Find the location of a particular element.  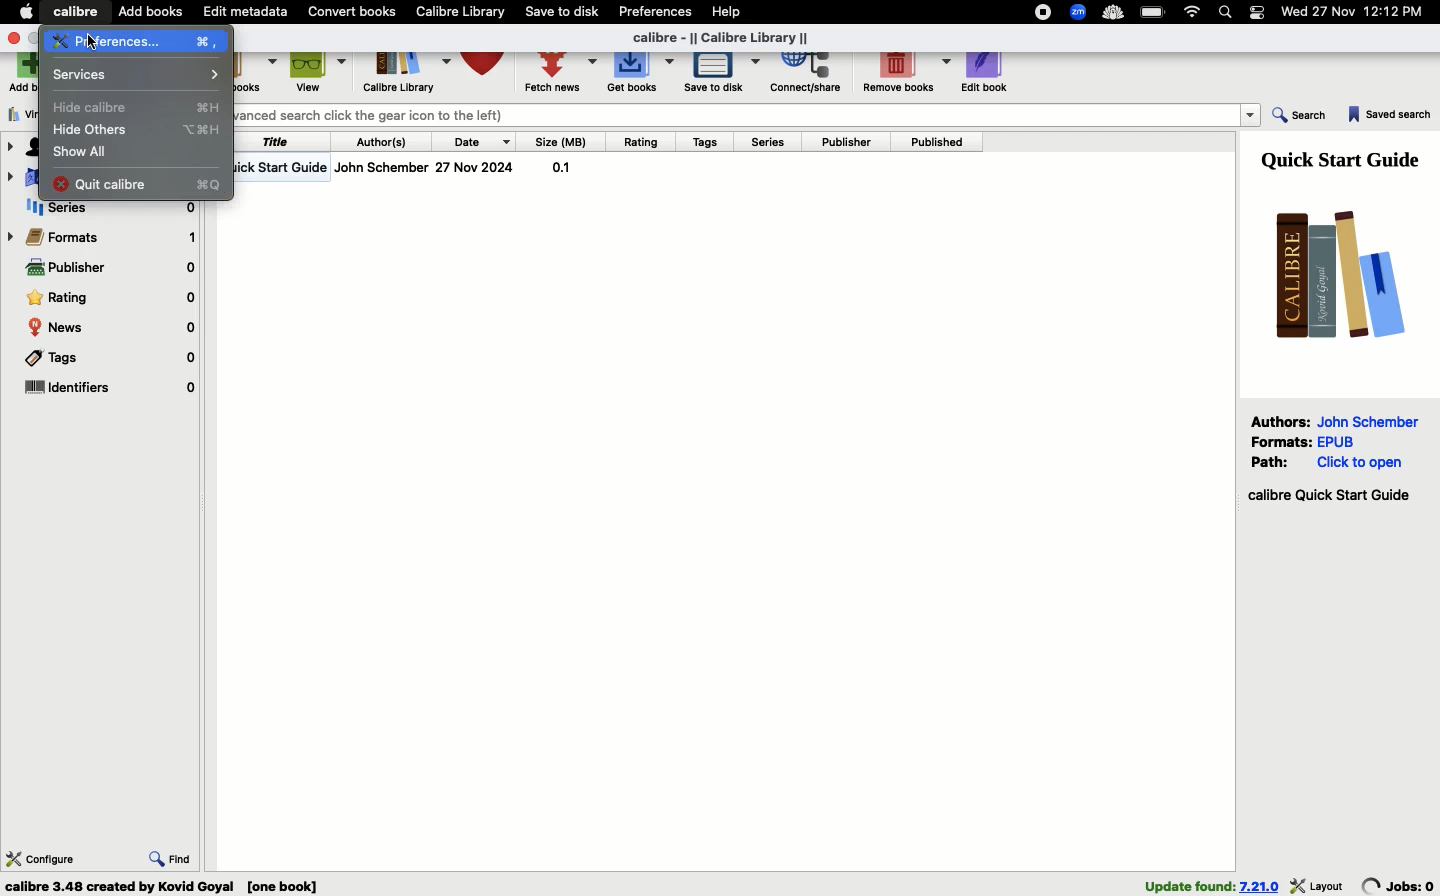

Tags is located at coordinates (712, 142).